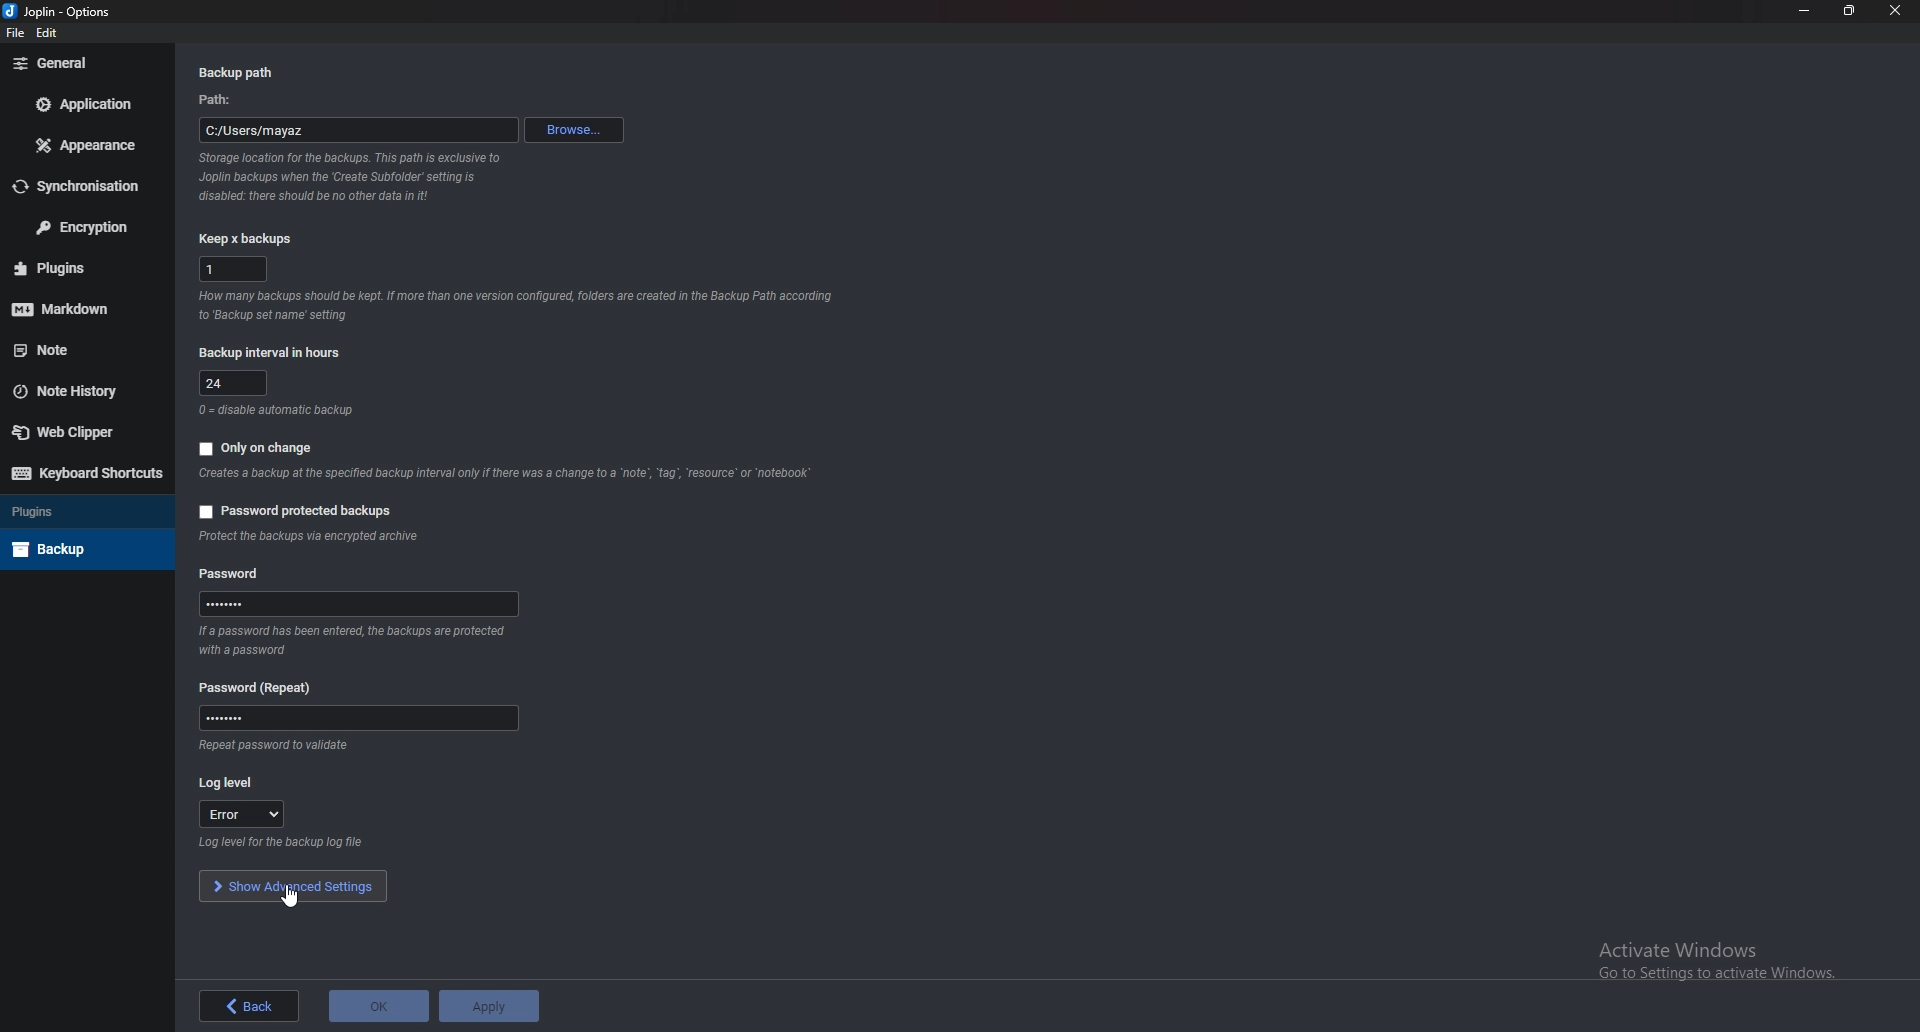 The height and width of the screenshot is (1032, 1920). I want to click on Backup interval in hours, so click(274, 352).